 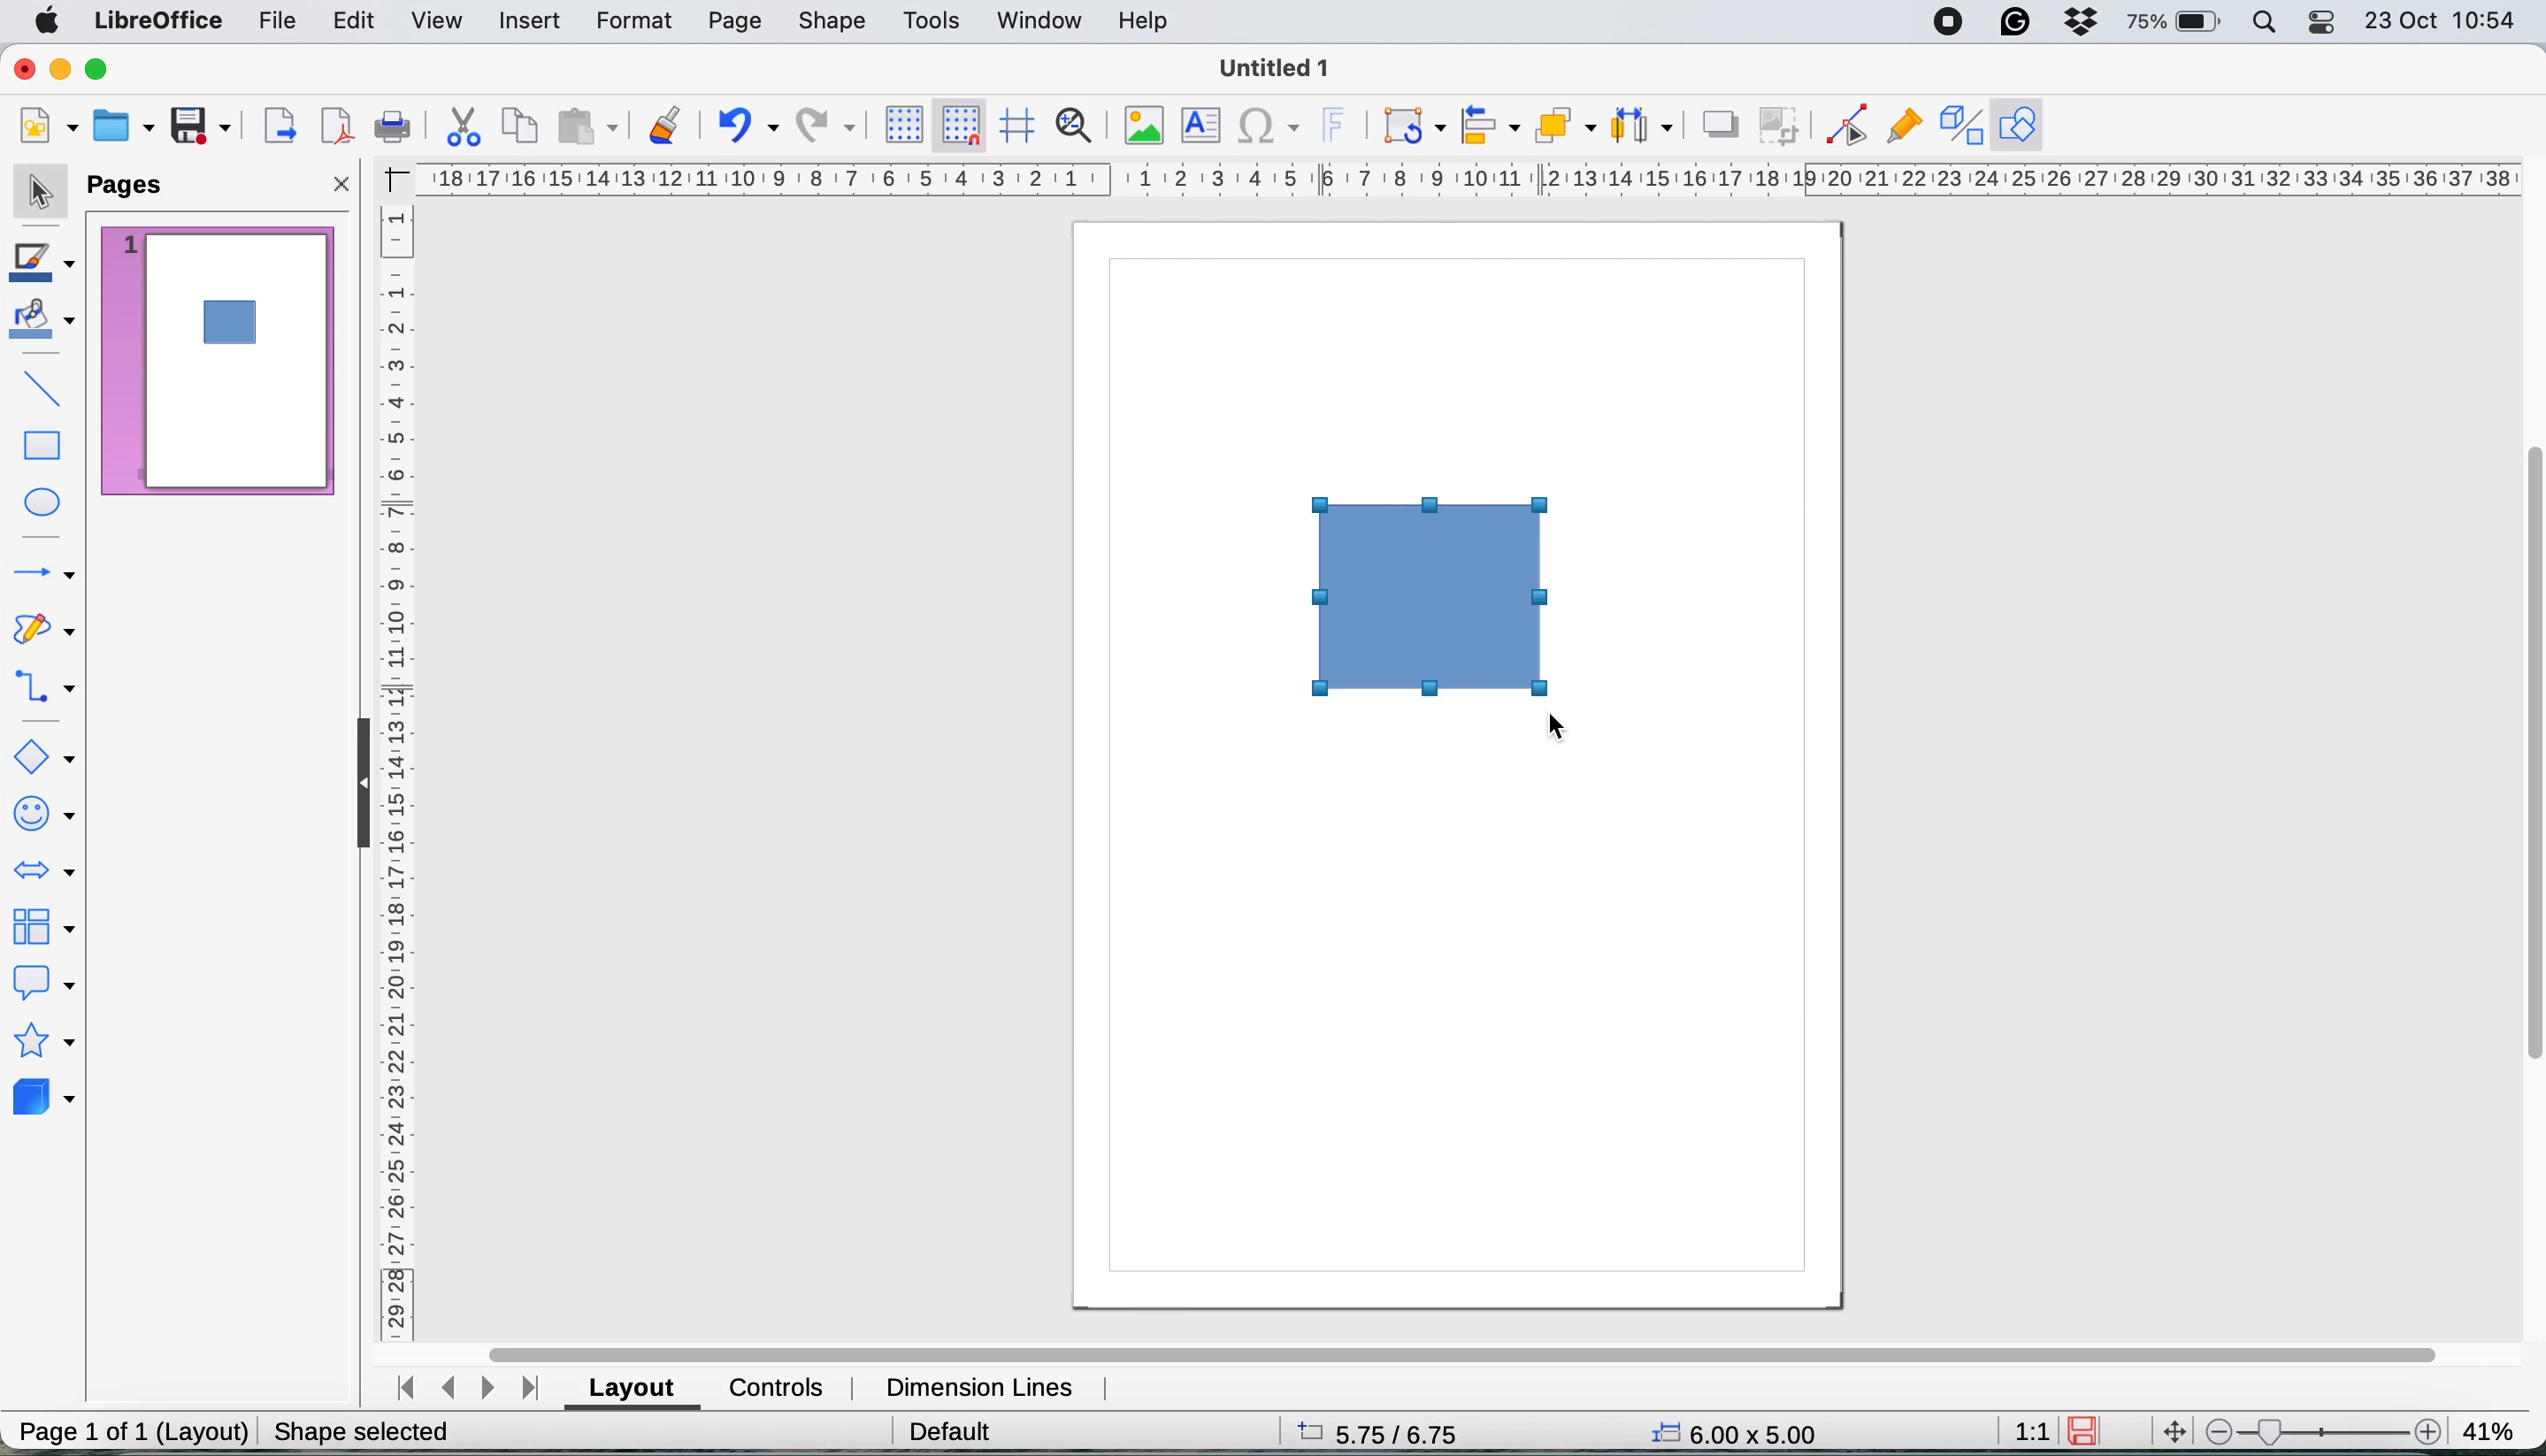 I want to click on stars and banners, so click(x=44, y=1043).